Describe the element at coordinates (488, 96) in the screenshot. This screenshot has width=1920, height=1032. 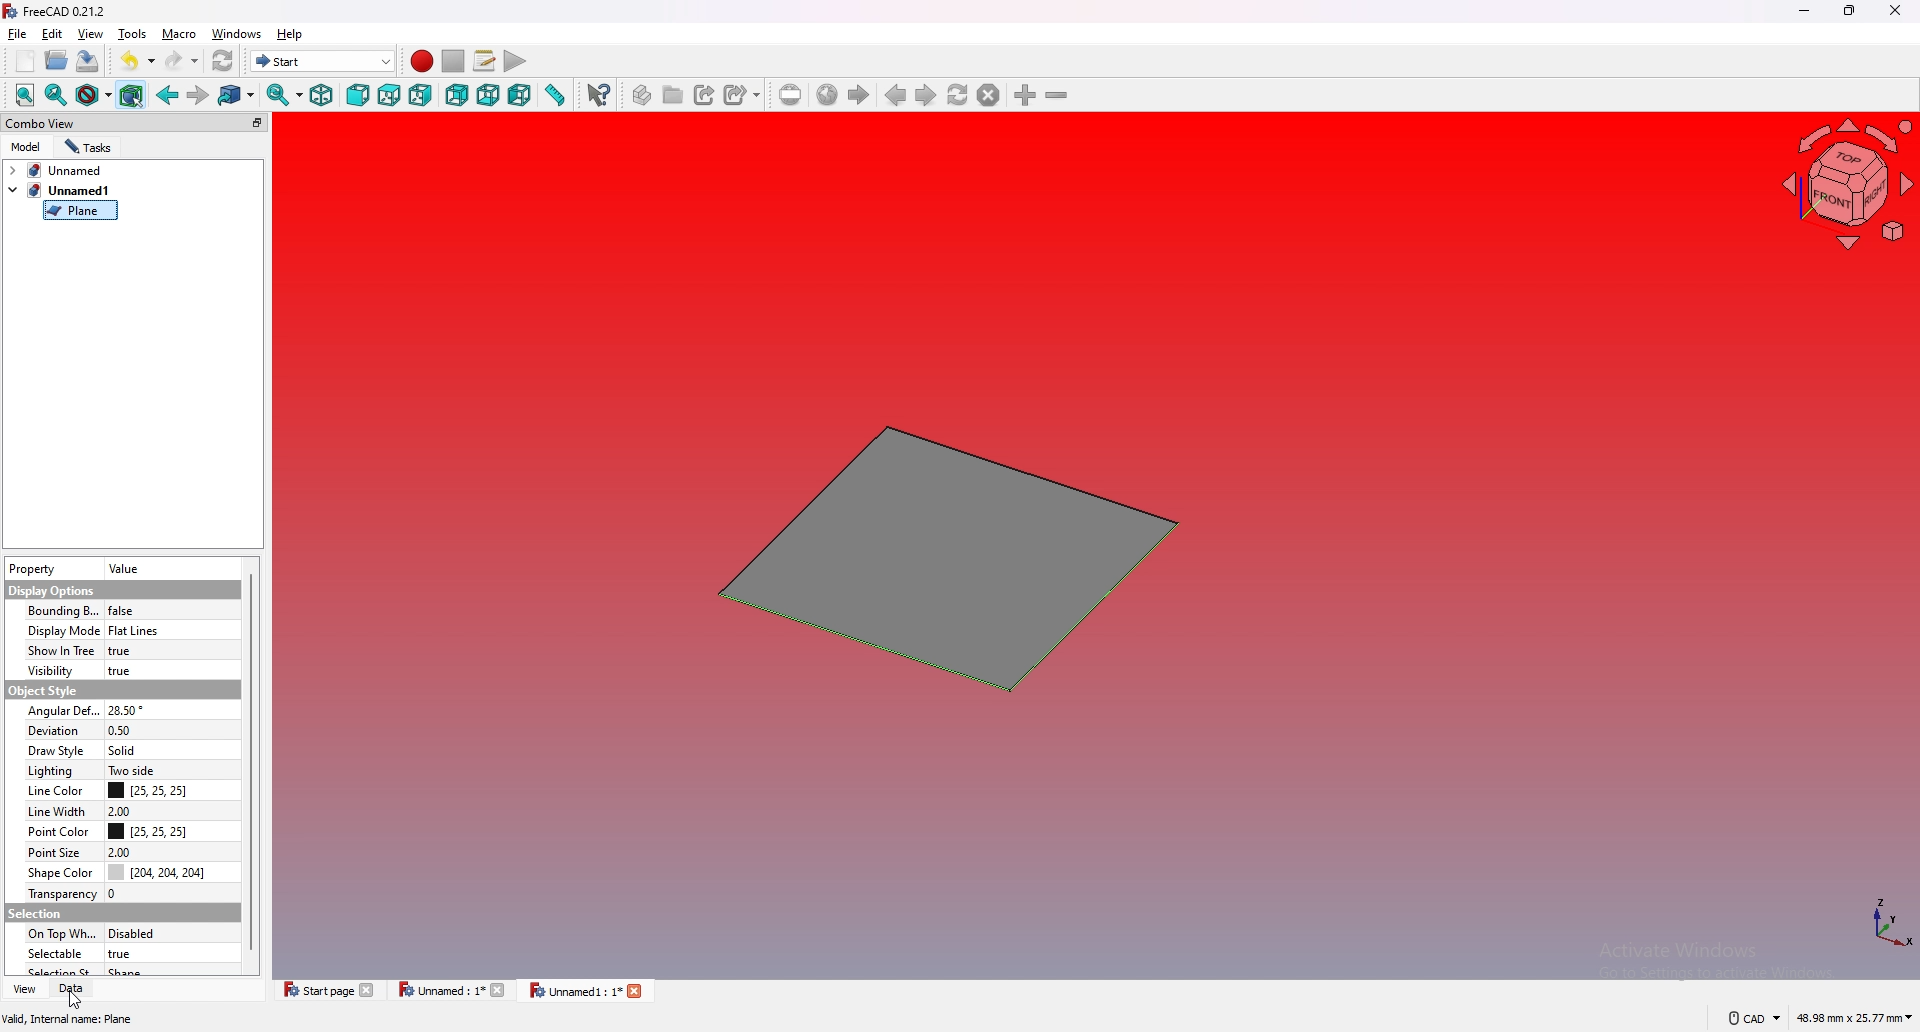
I see `bottom` at that location.